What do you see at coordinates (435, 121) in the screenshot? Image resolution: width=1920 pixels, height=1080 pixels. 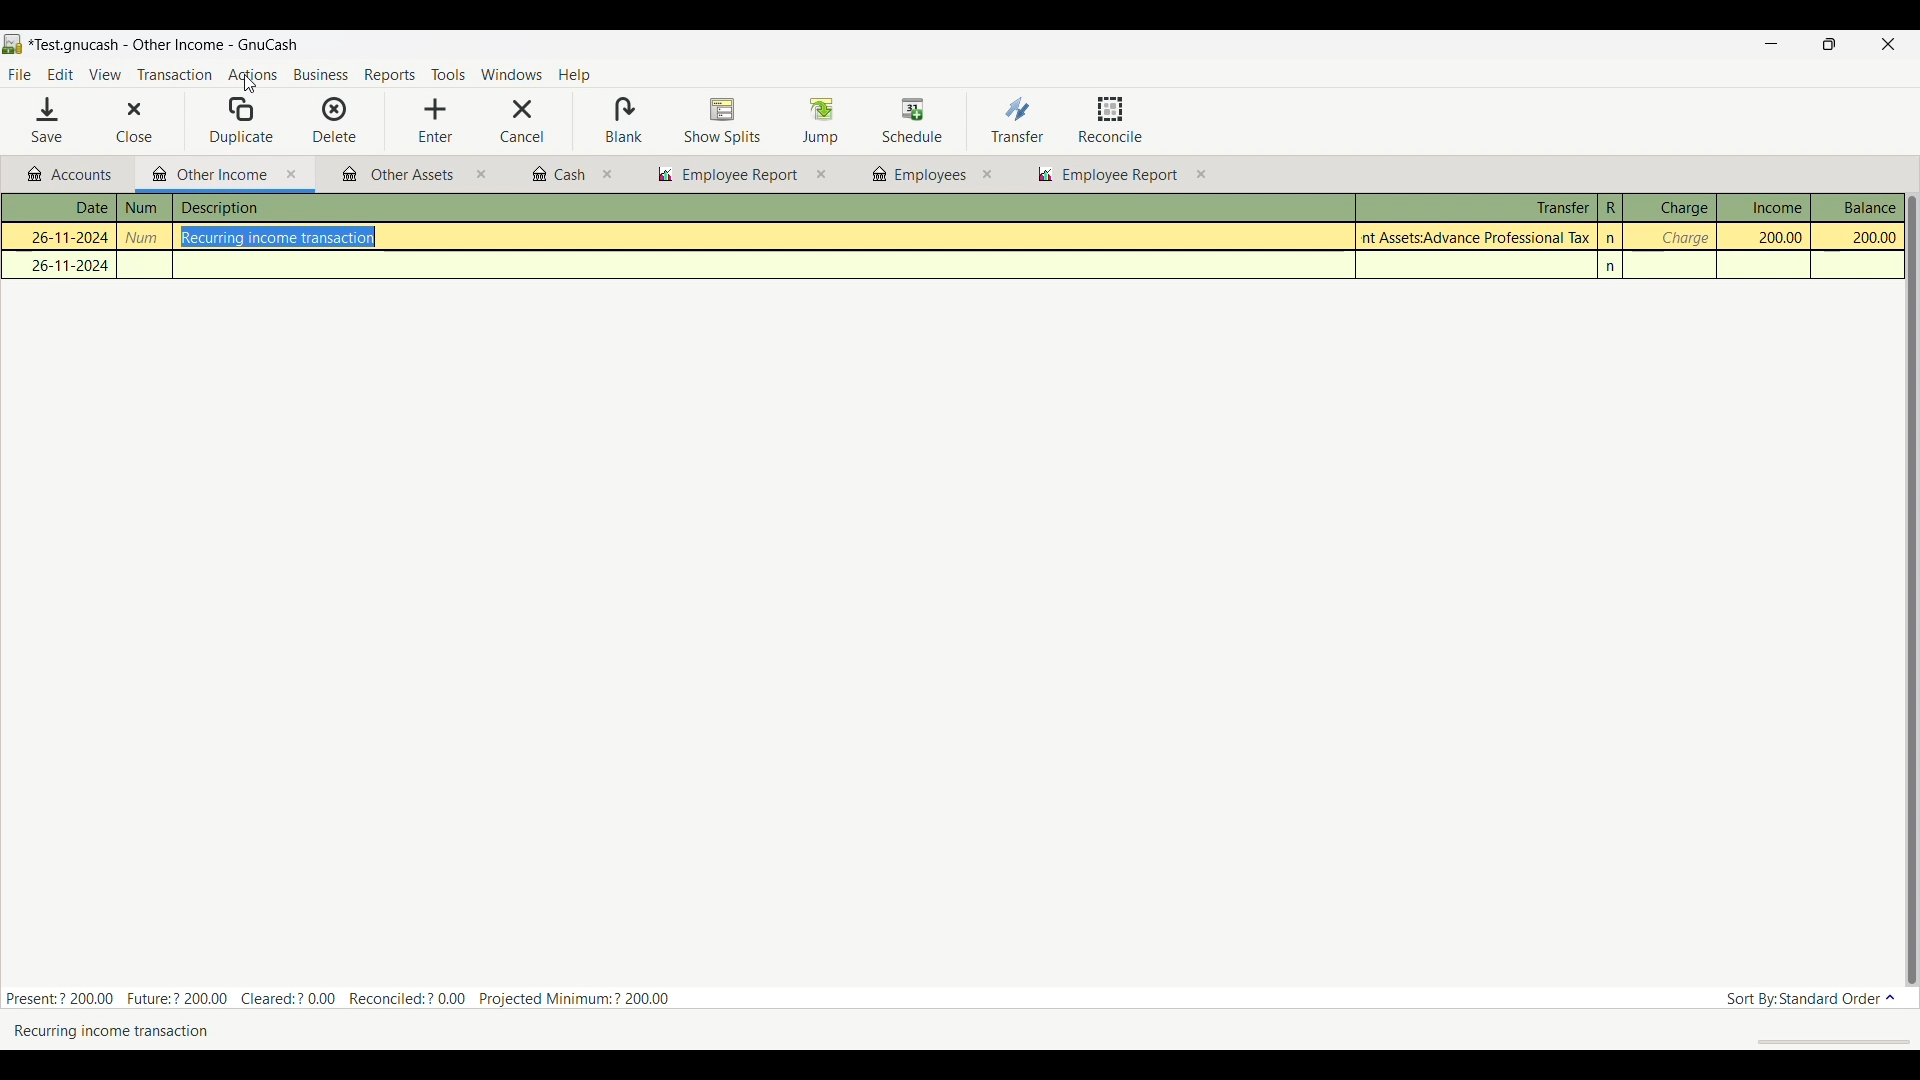 I see `Enter` at bounding box center [435, 121].